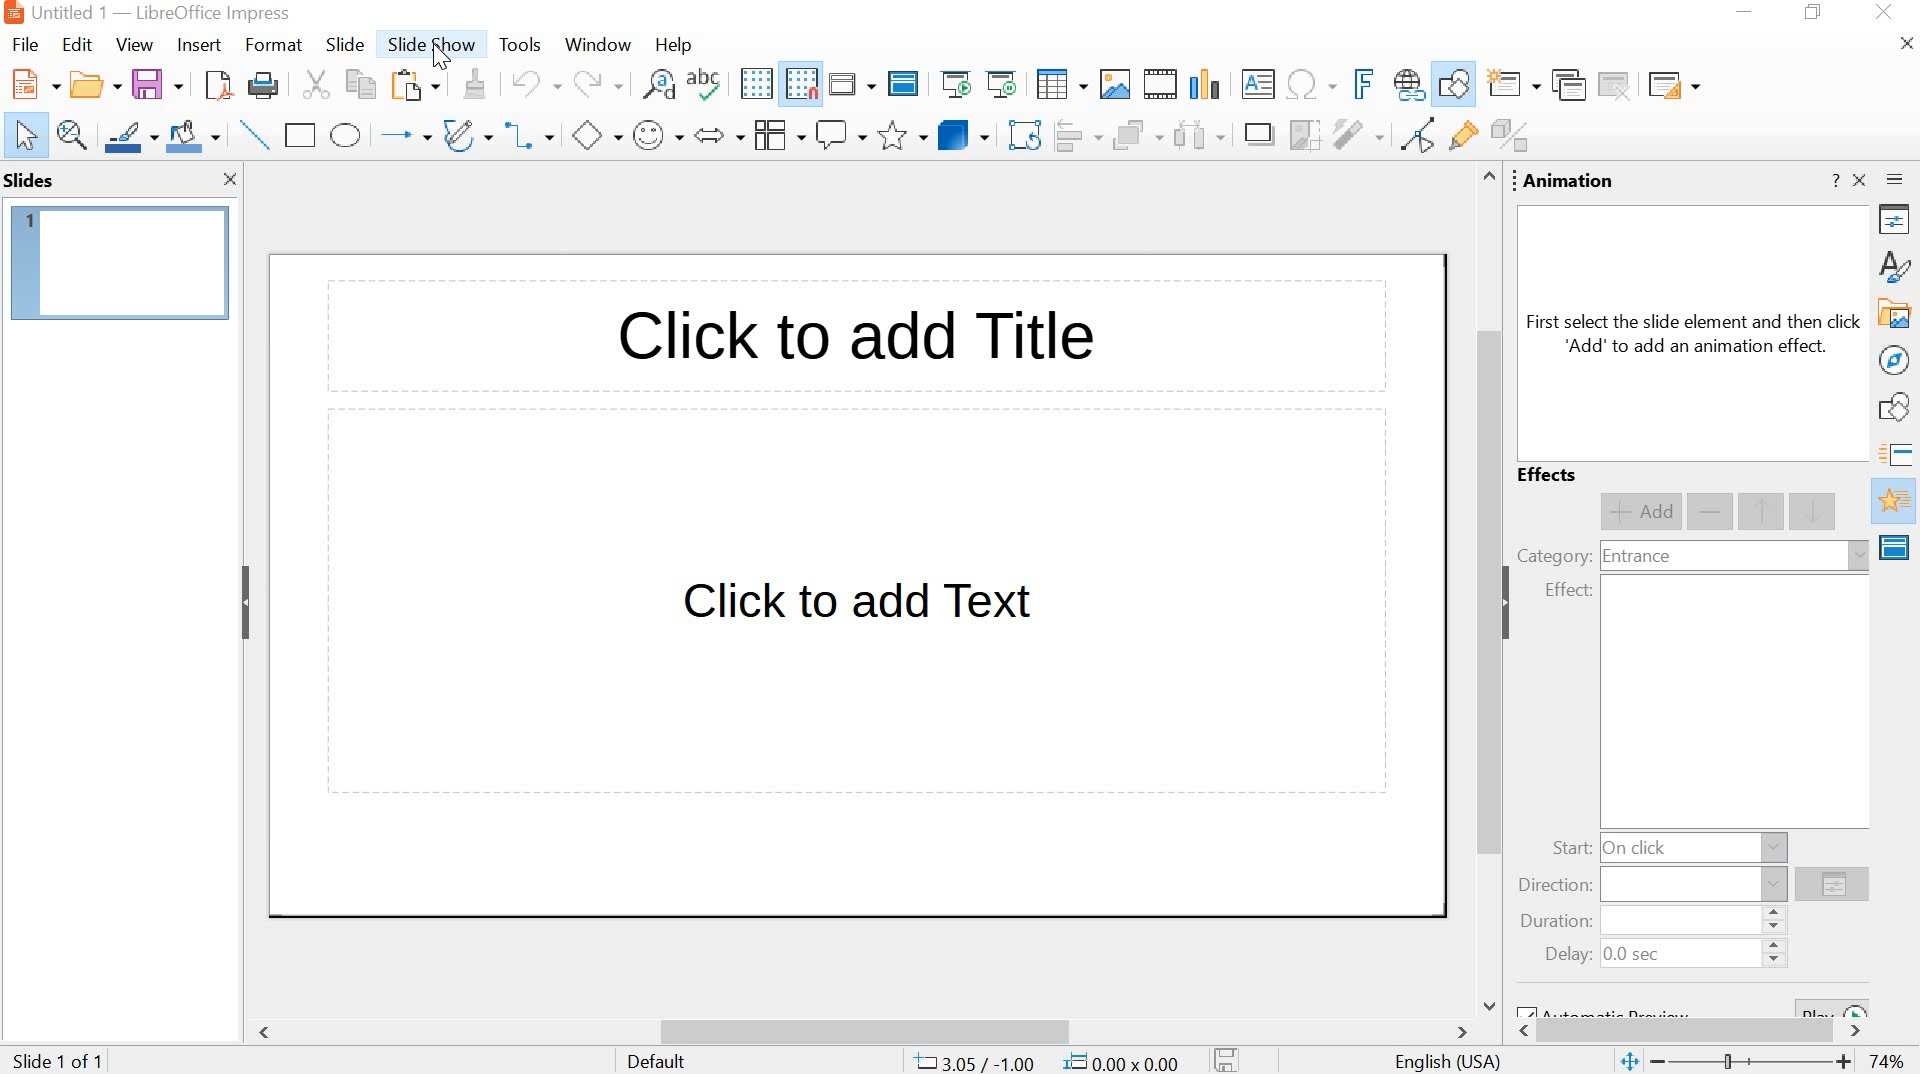  What do you see at coordinates (902, 137) in the screenshot?
I see `stars and banners` at bounding box center [902, 137].